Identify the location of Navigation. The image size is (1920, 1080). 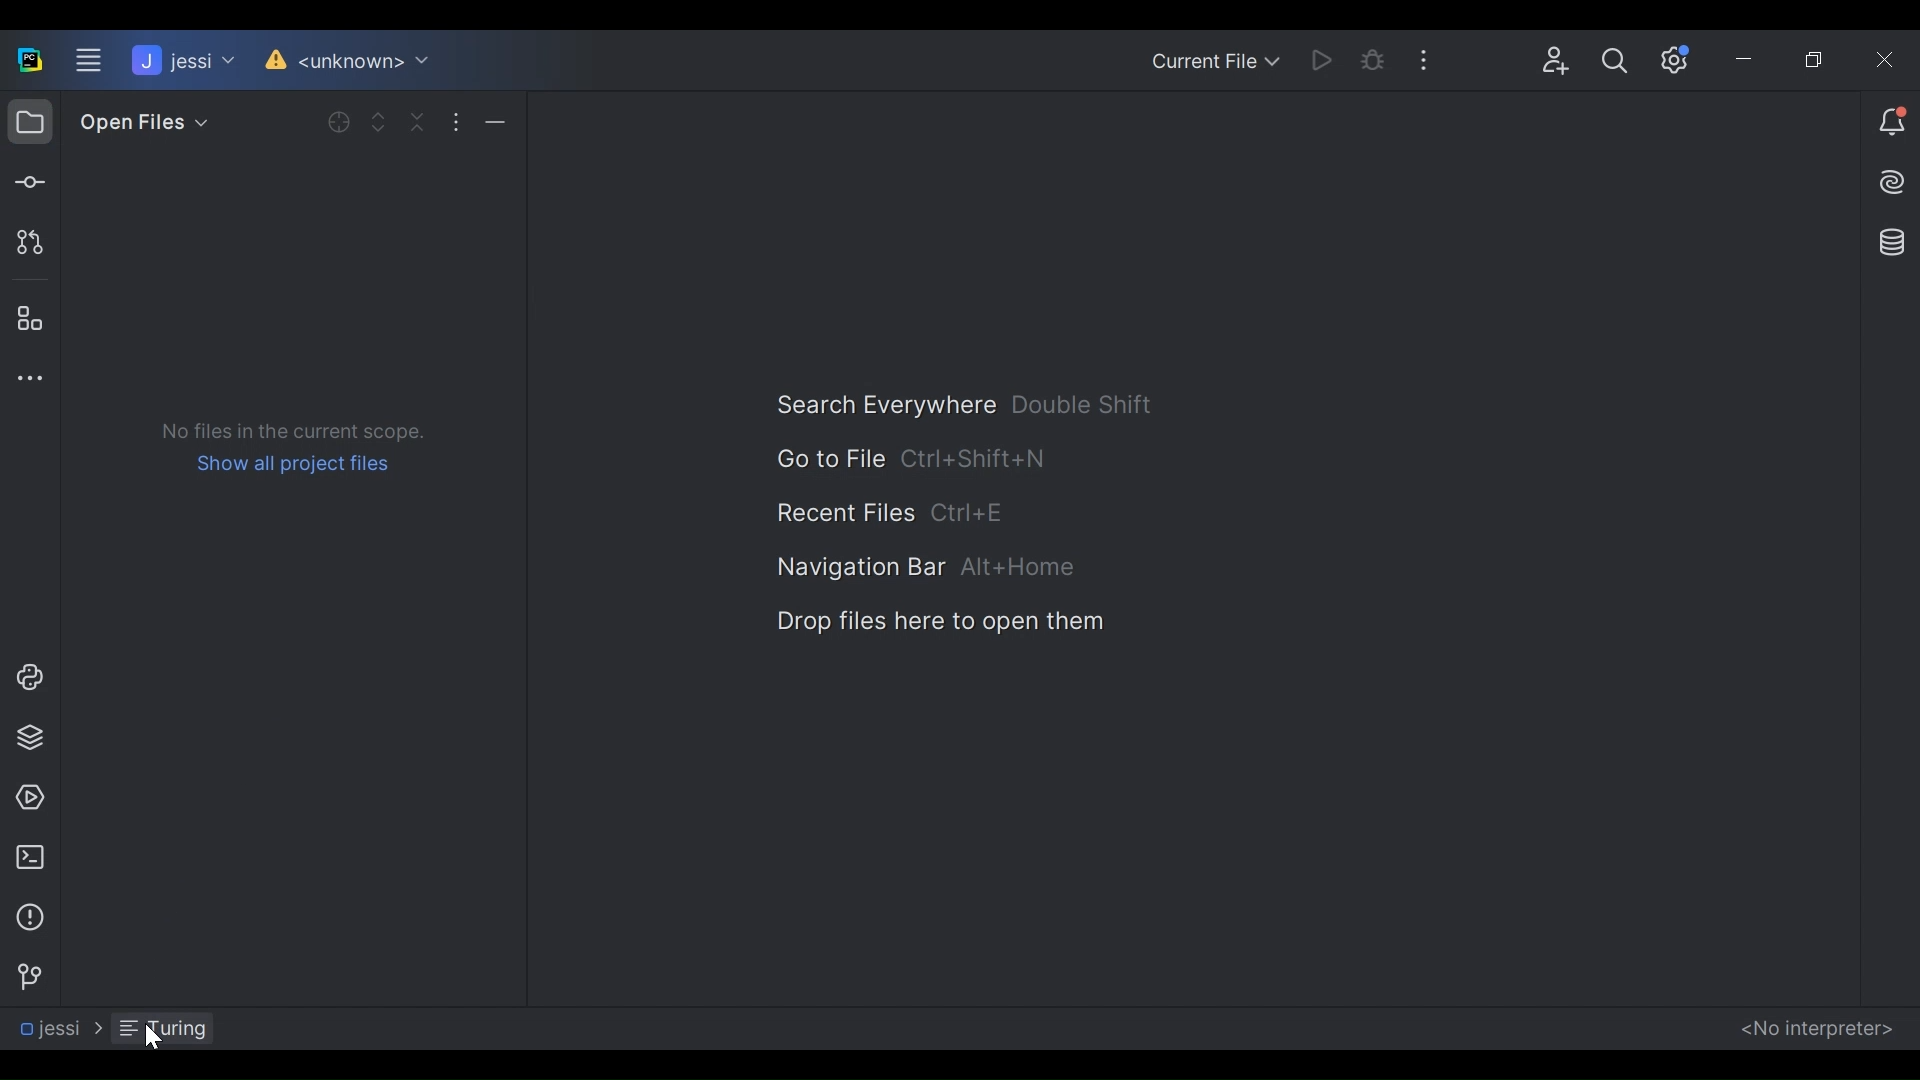
(110, 1028).